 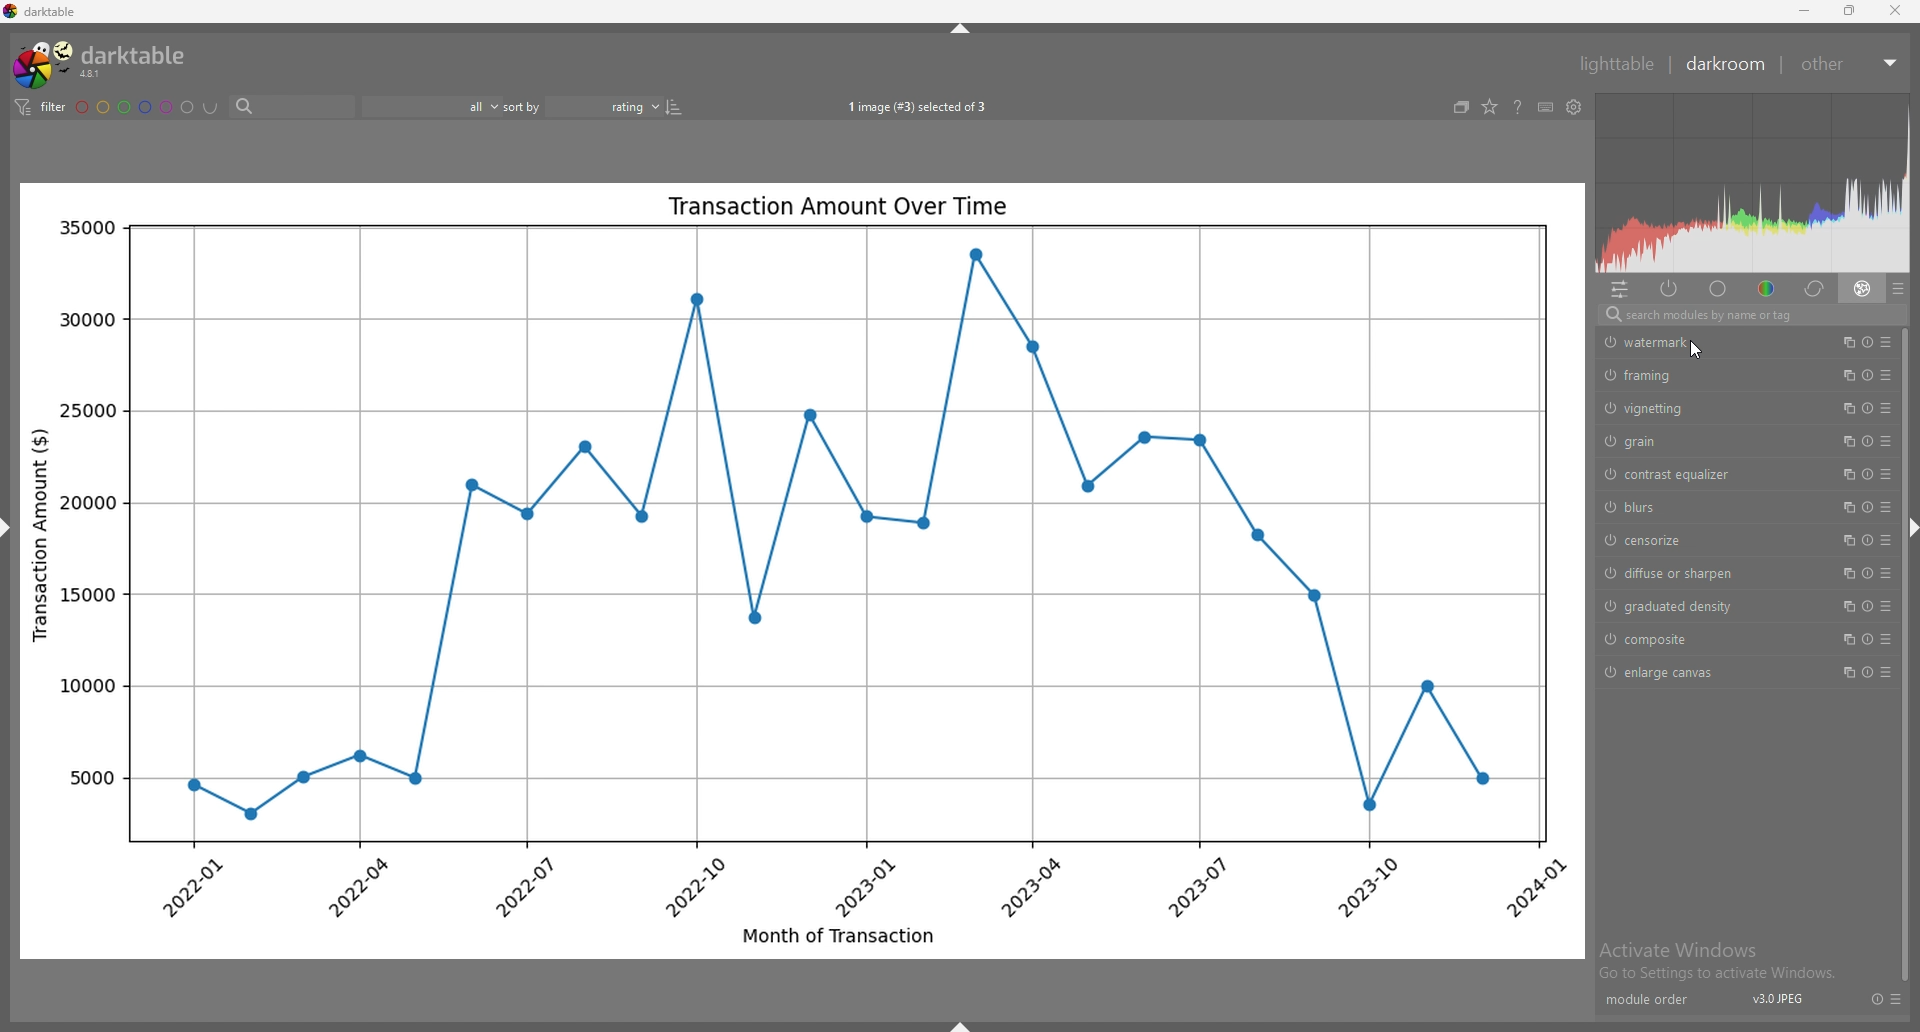 What do you see at coordinates (1698, 637) in the screenshot?
I see `composite` at bounding box center [1698, 637].